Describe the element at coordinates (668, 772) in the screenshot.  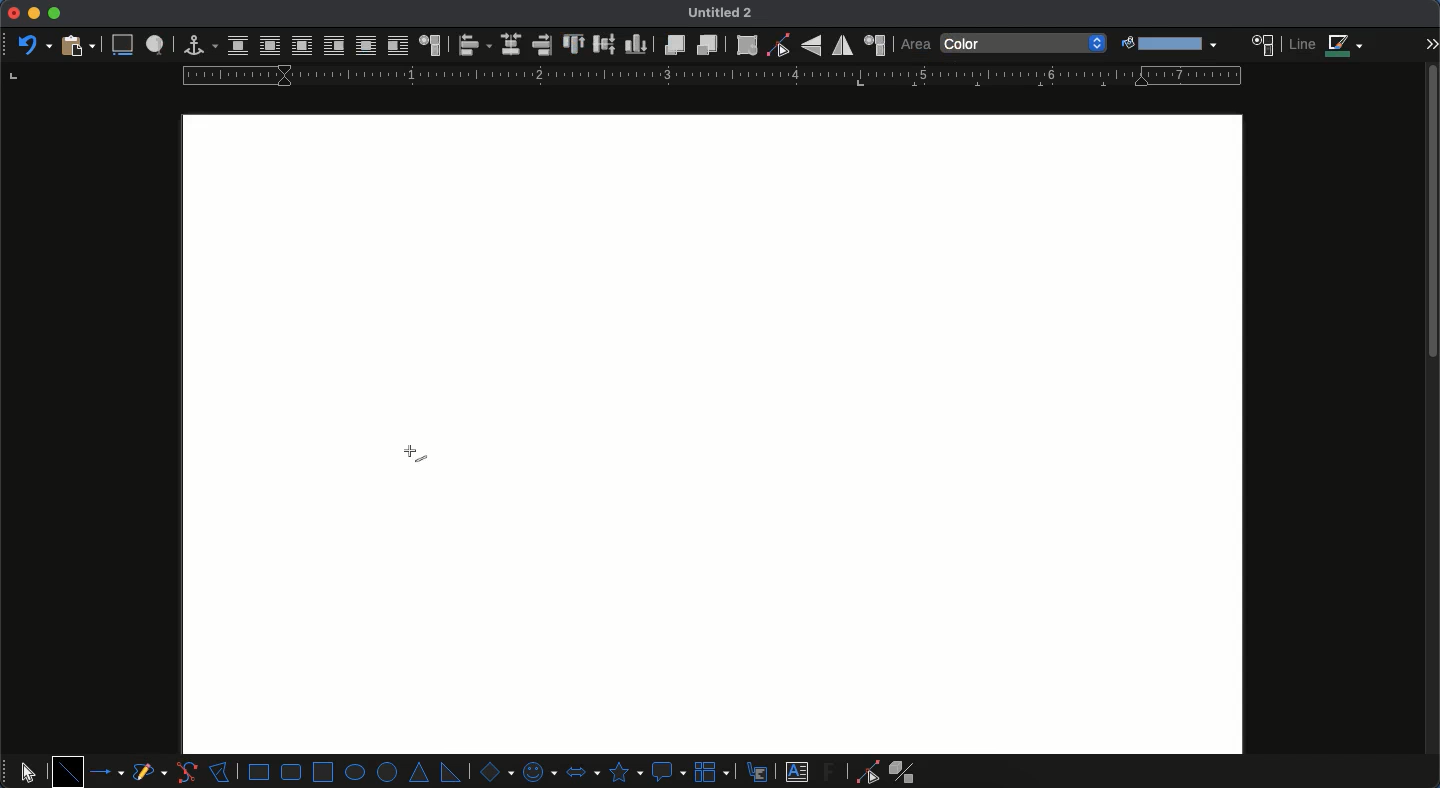
I see `callout` at that location.